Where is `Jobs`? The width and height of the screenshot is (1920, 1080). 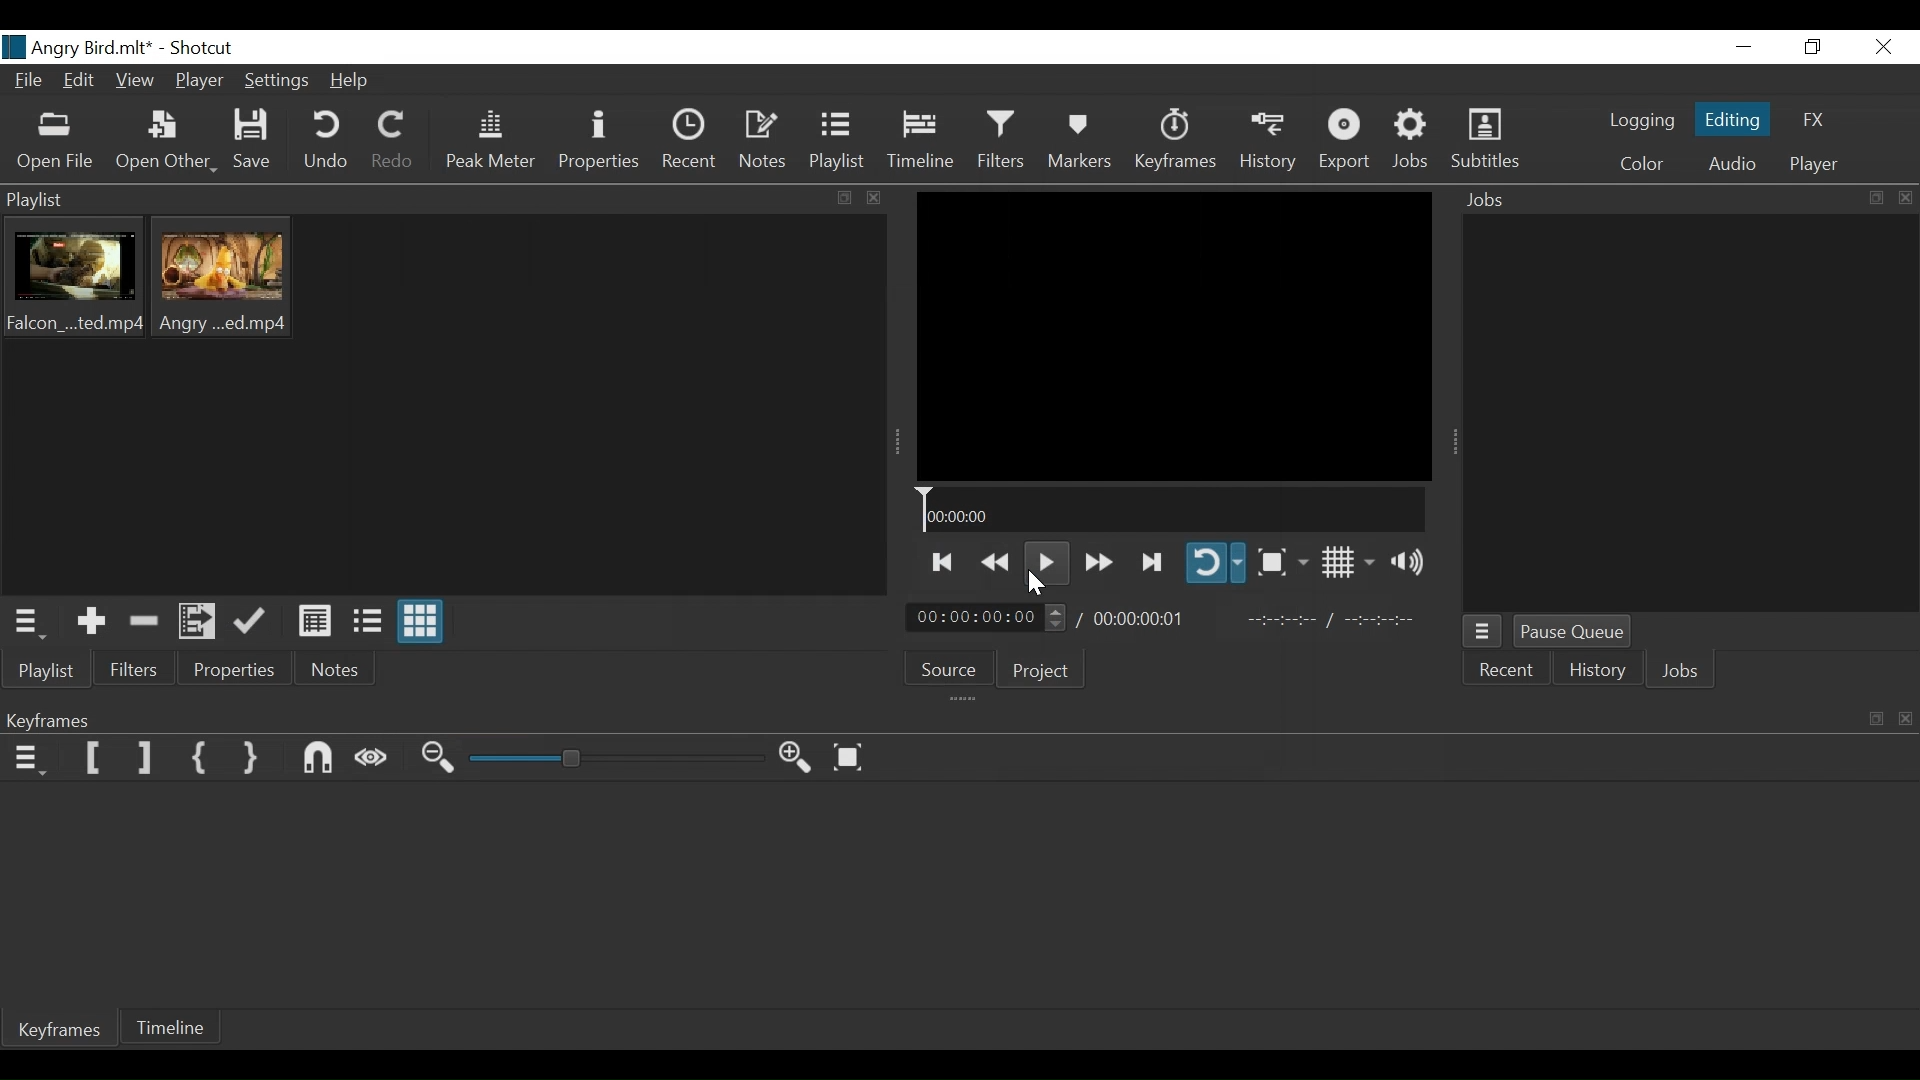 Jobs is located at coordinates (1682, 201).